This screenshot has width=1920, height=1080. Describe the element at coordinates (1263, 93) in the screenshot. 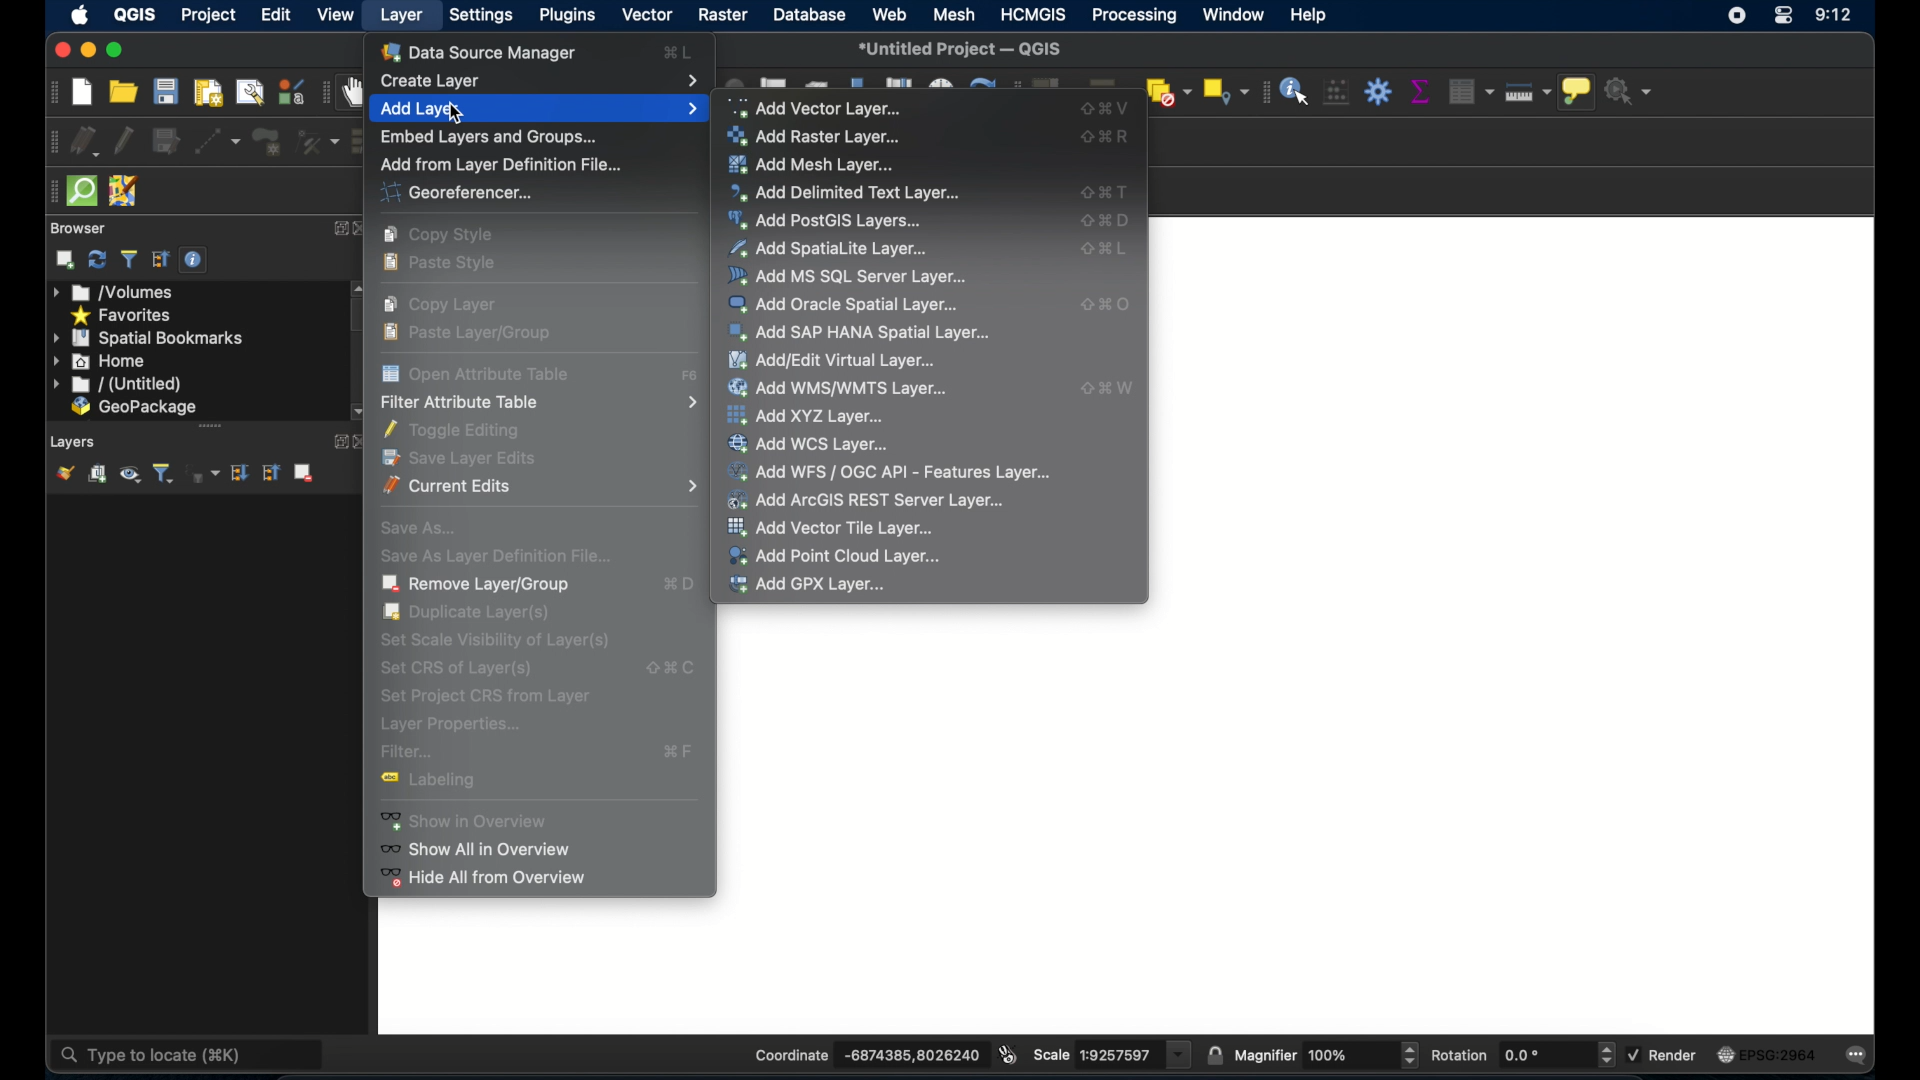

I see `attribute toolbar` at that location.